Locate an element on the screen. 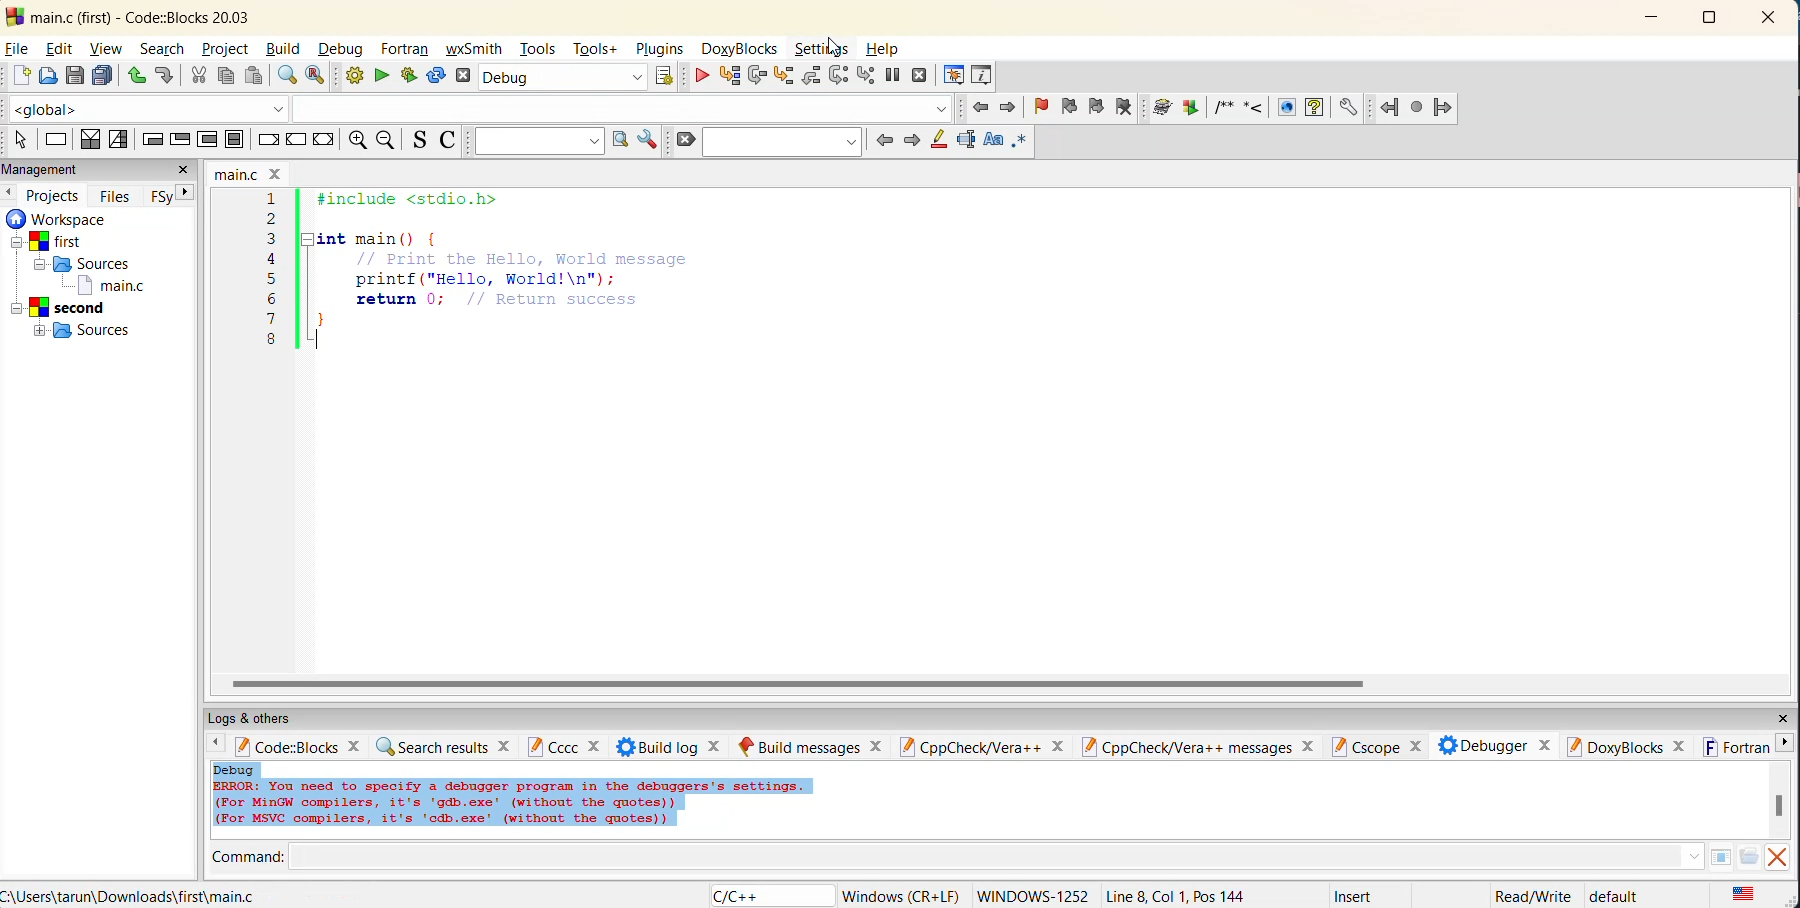 The height and width of the screenshot is (908, 1800). Read/Write is located at coordinates (1531, 895).